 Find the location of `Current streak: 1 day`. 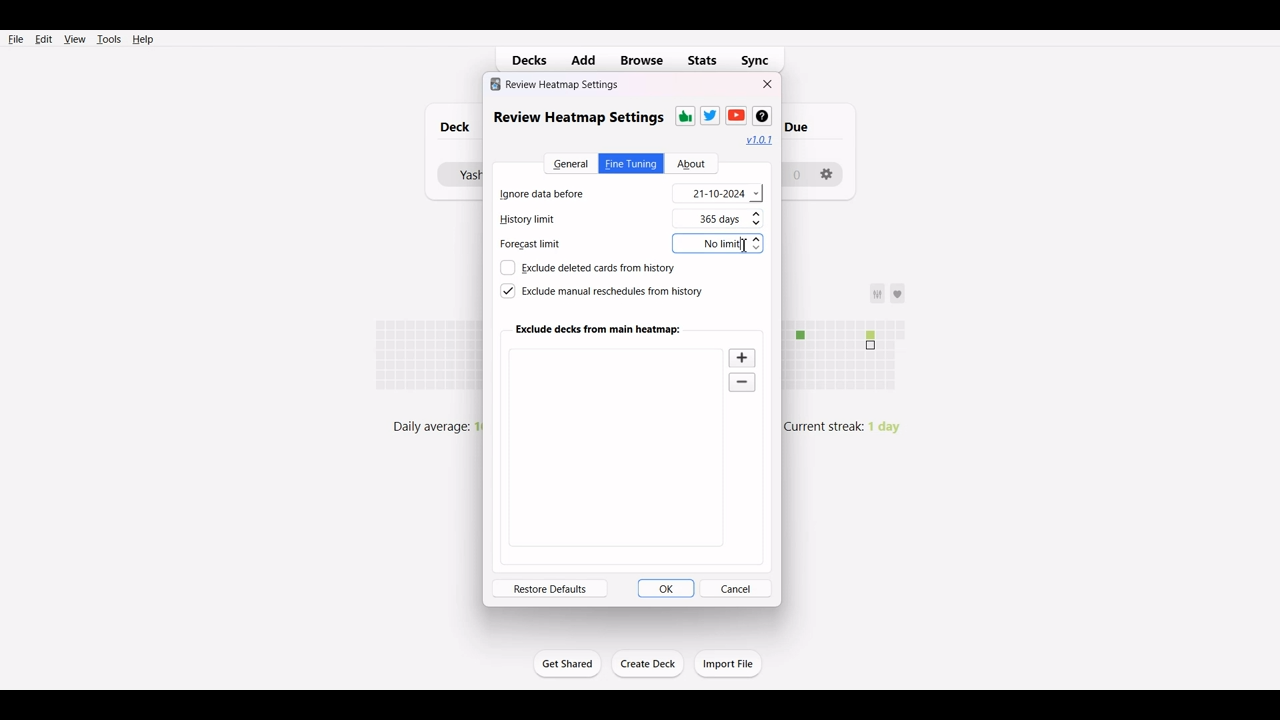

Current streak: 1 day is located at coordinates (850, 426).